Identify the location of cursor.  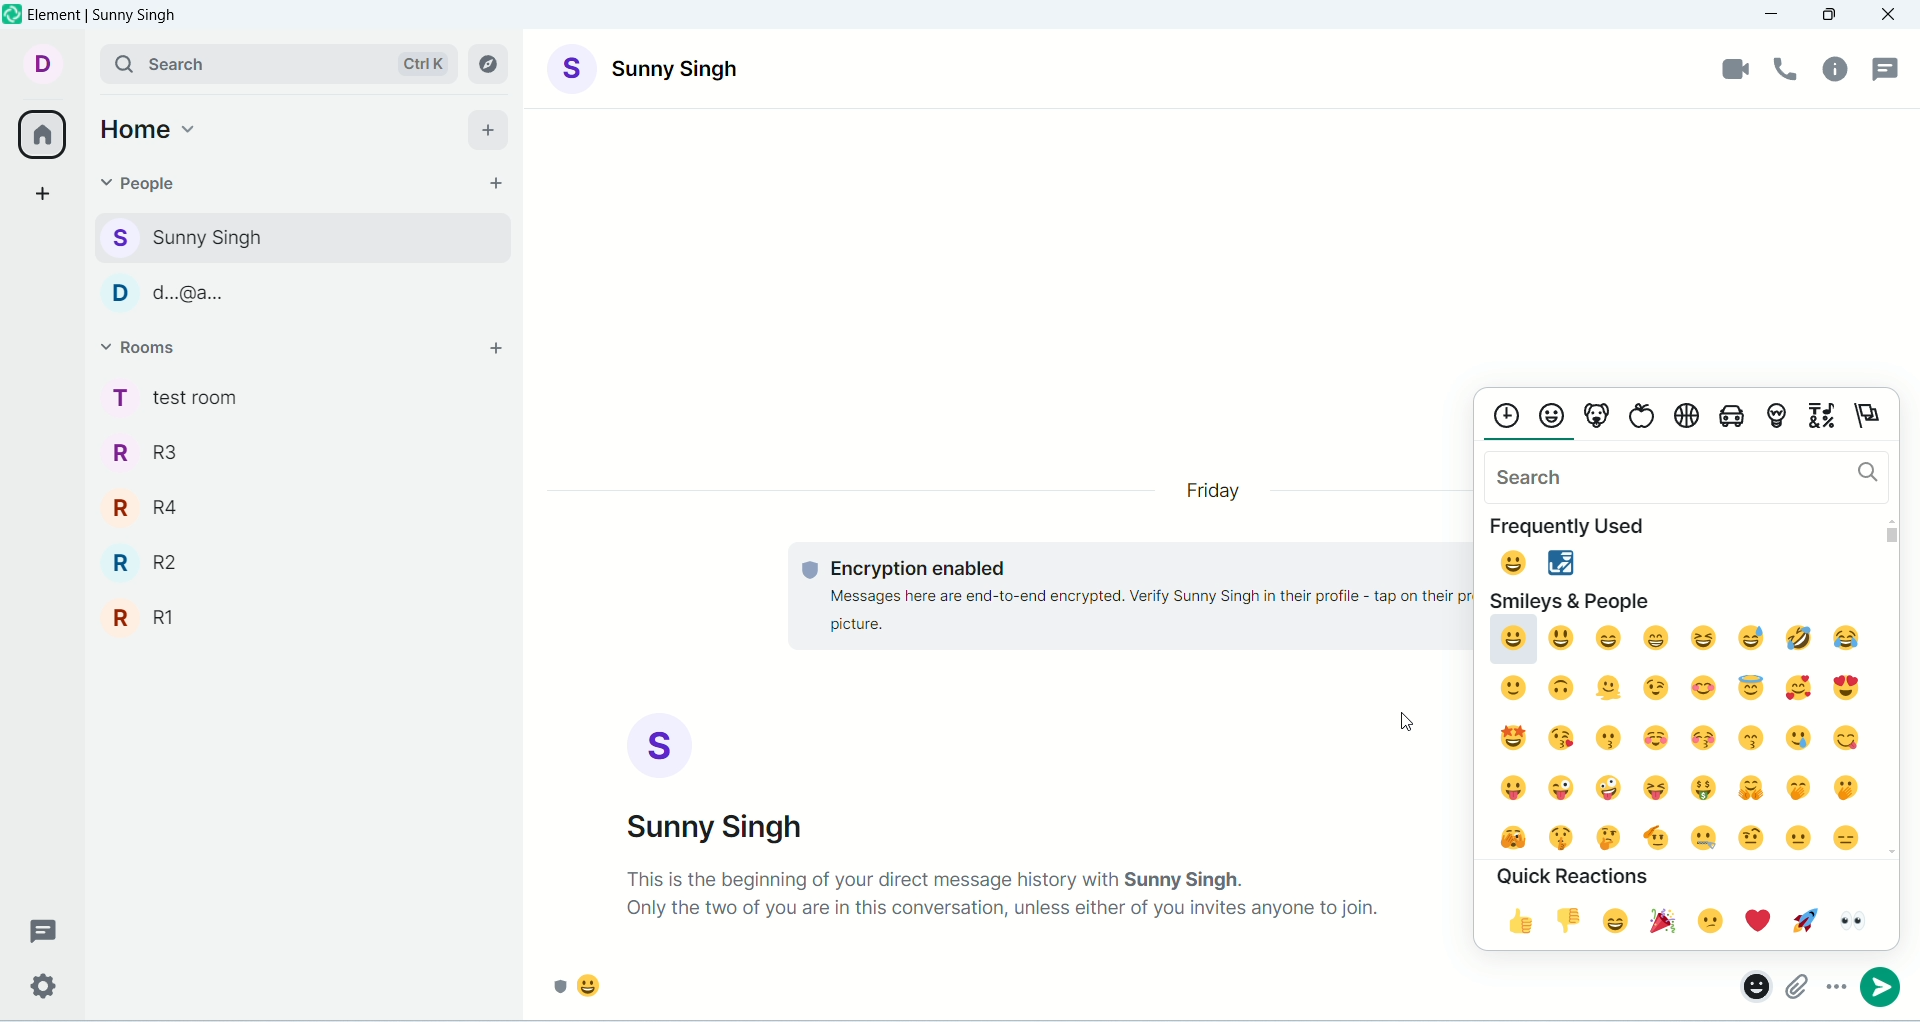
(1402, 719).